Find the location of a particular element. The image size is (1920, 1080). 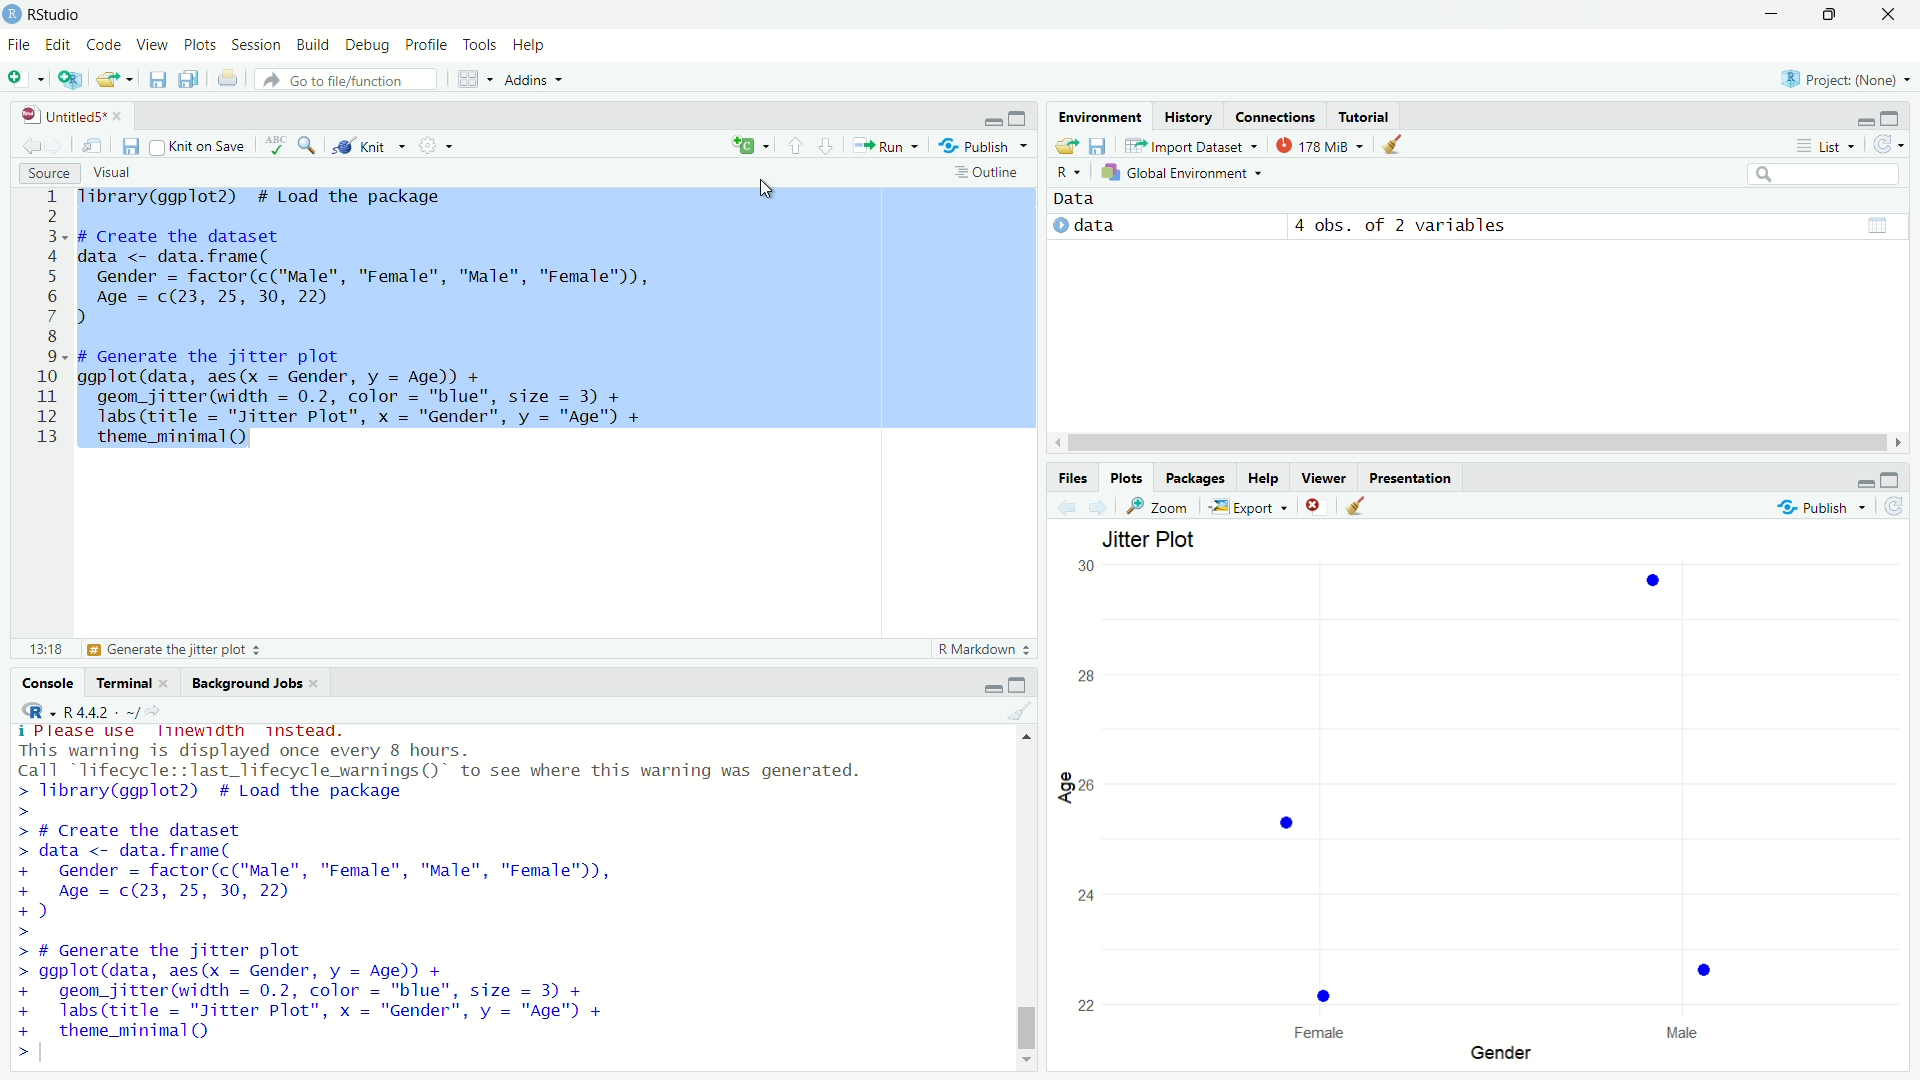

clear objects from the workspace is located at coordinates (1400, 145).